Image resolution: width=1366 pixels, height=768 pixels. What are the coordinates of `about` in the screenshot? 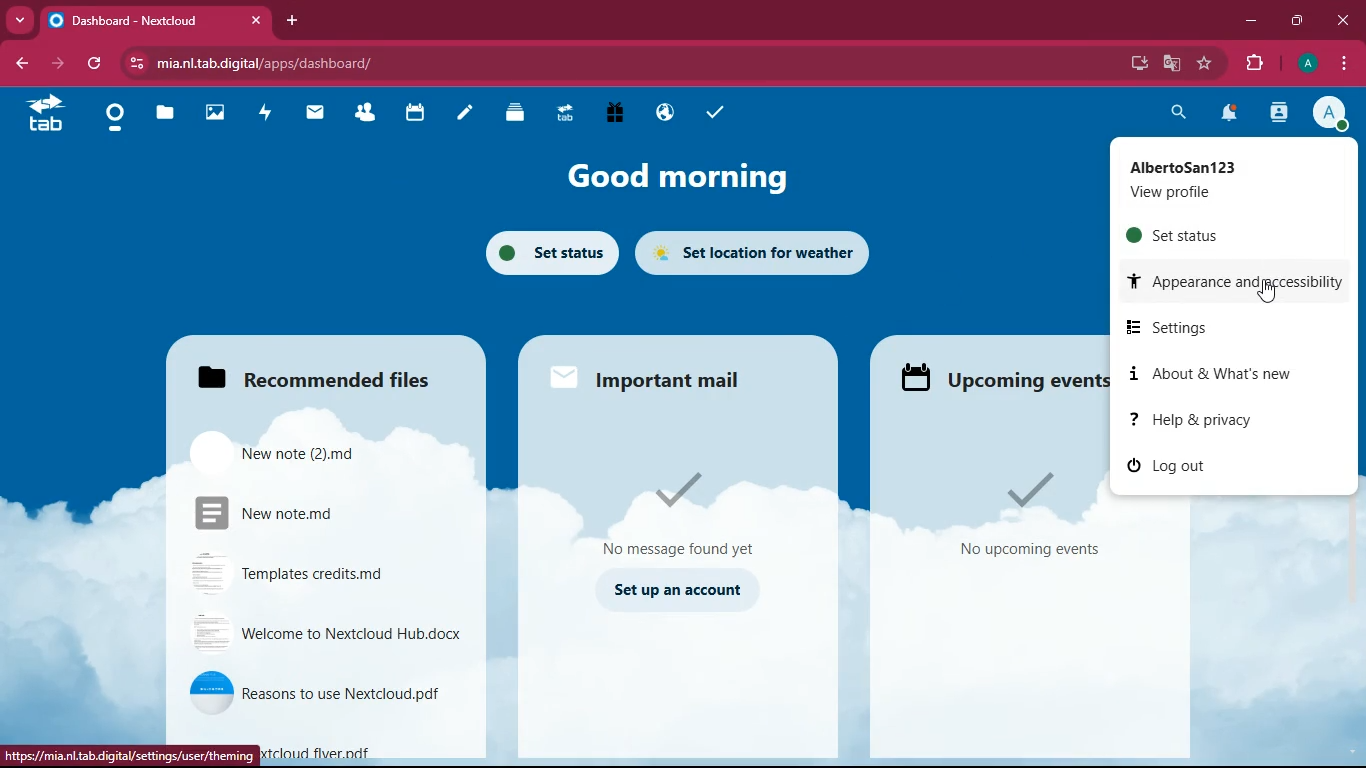 It's located at (1217, 376).